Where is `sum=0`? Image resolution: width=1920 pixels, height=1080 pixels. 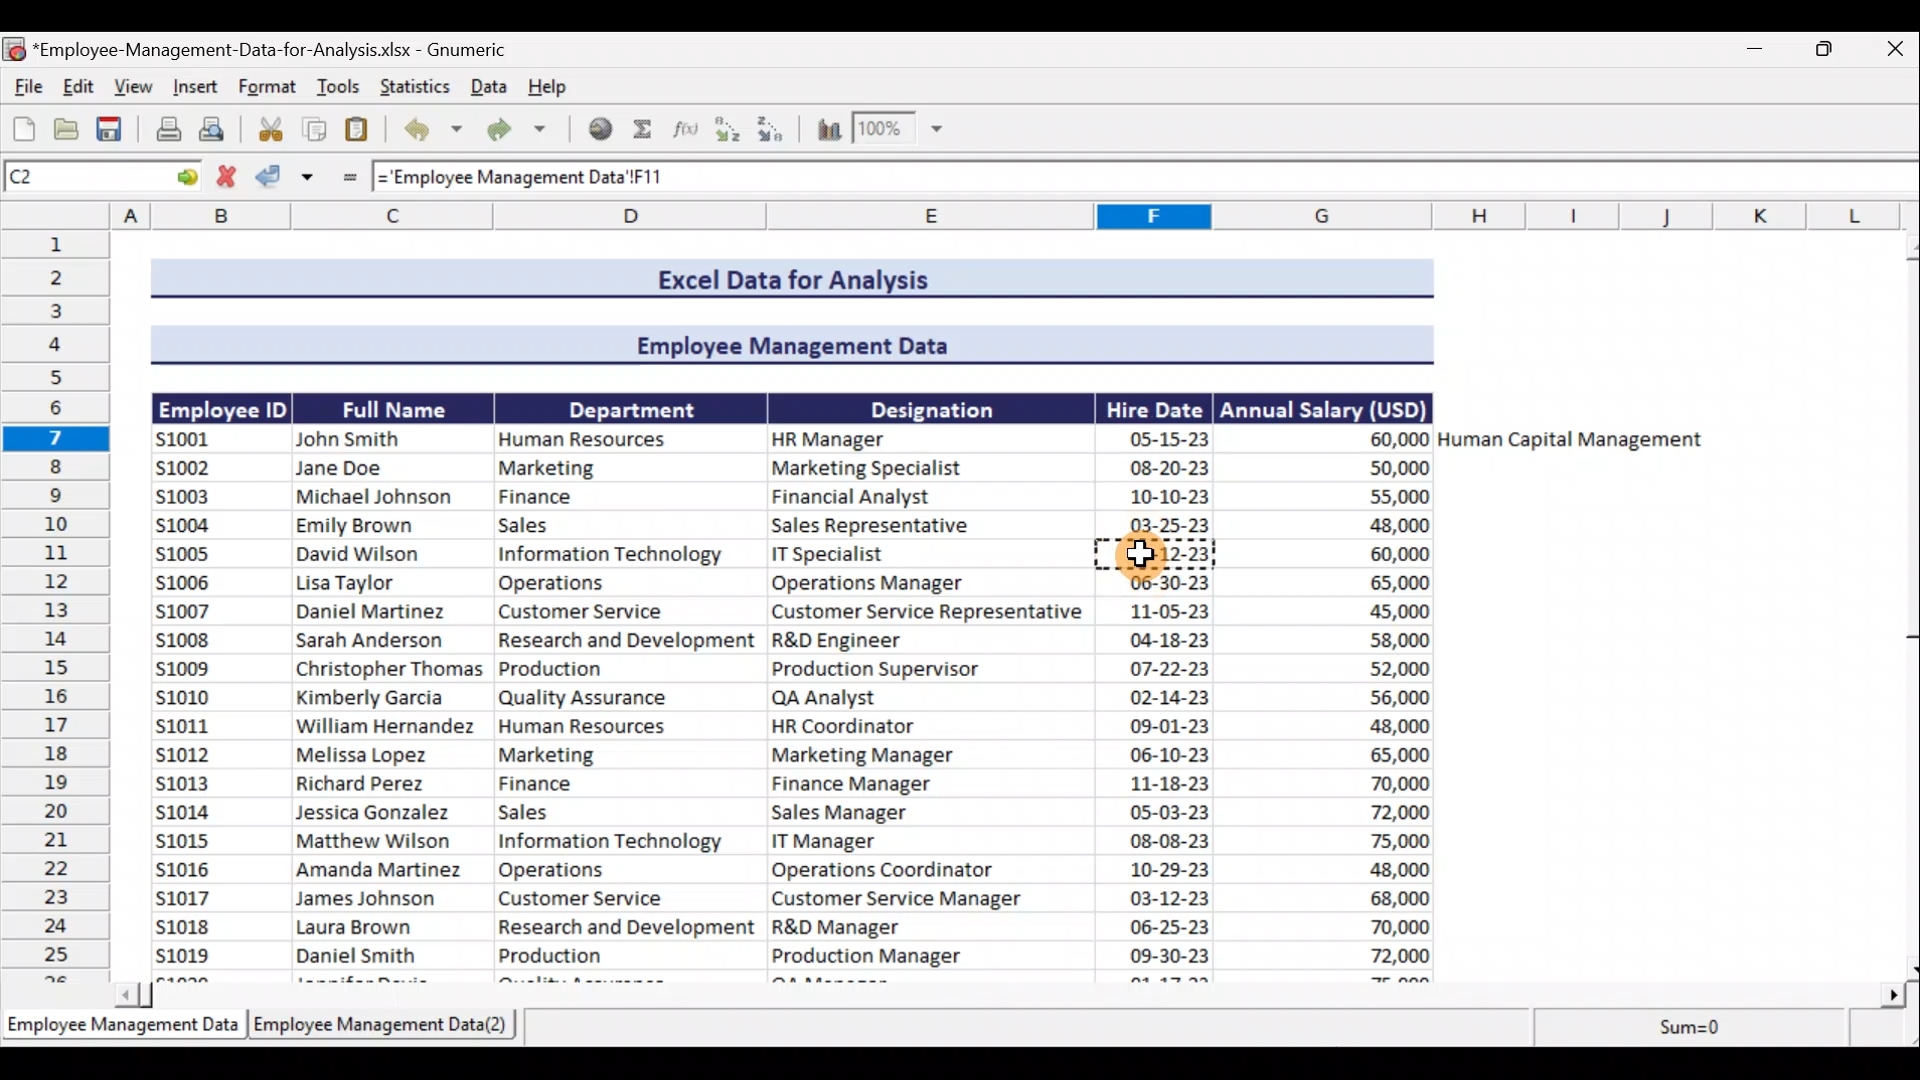 sum=0 is located at coordinates (1699, 1031).